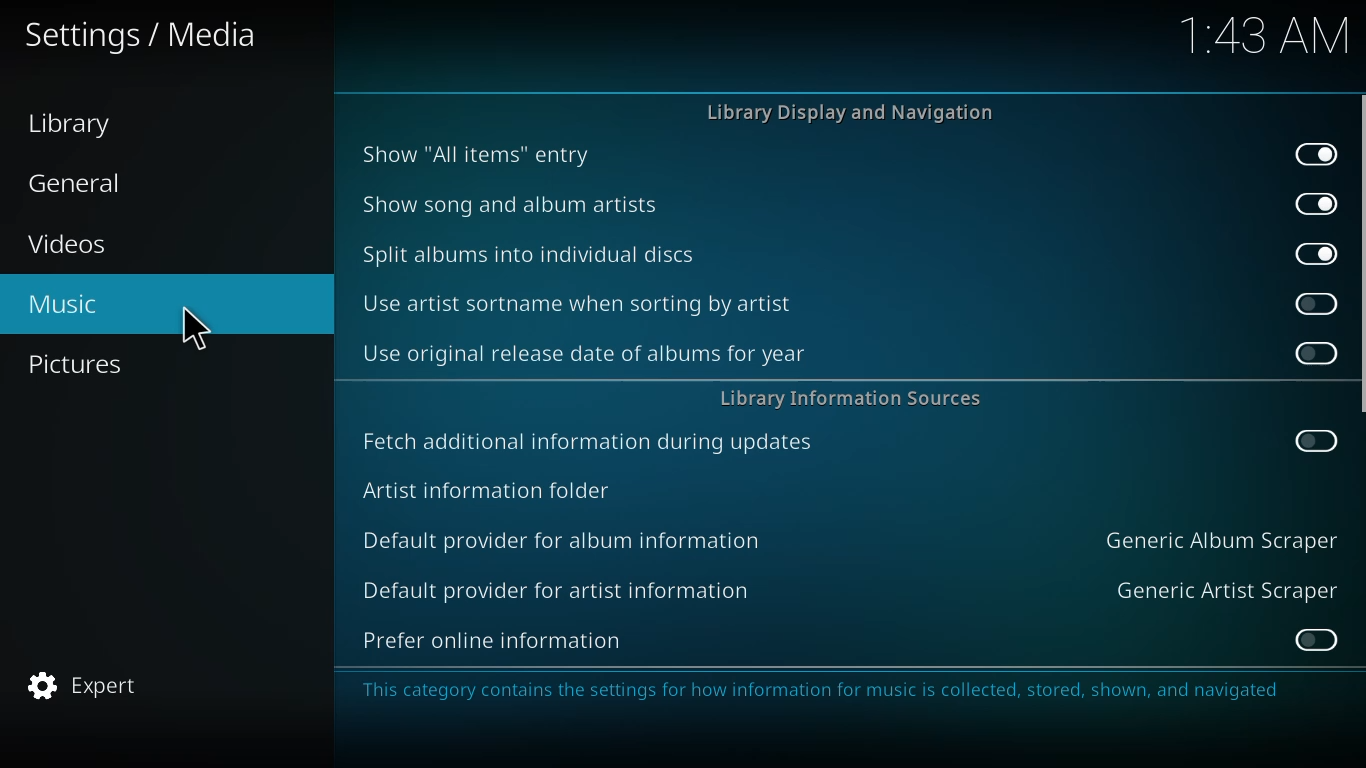 The height and width of the screenshot is (768, 1366). I want to click on enabled, so click(1313, 251).